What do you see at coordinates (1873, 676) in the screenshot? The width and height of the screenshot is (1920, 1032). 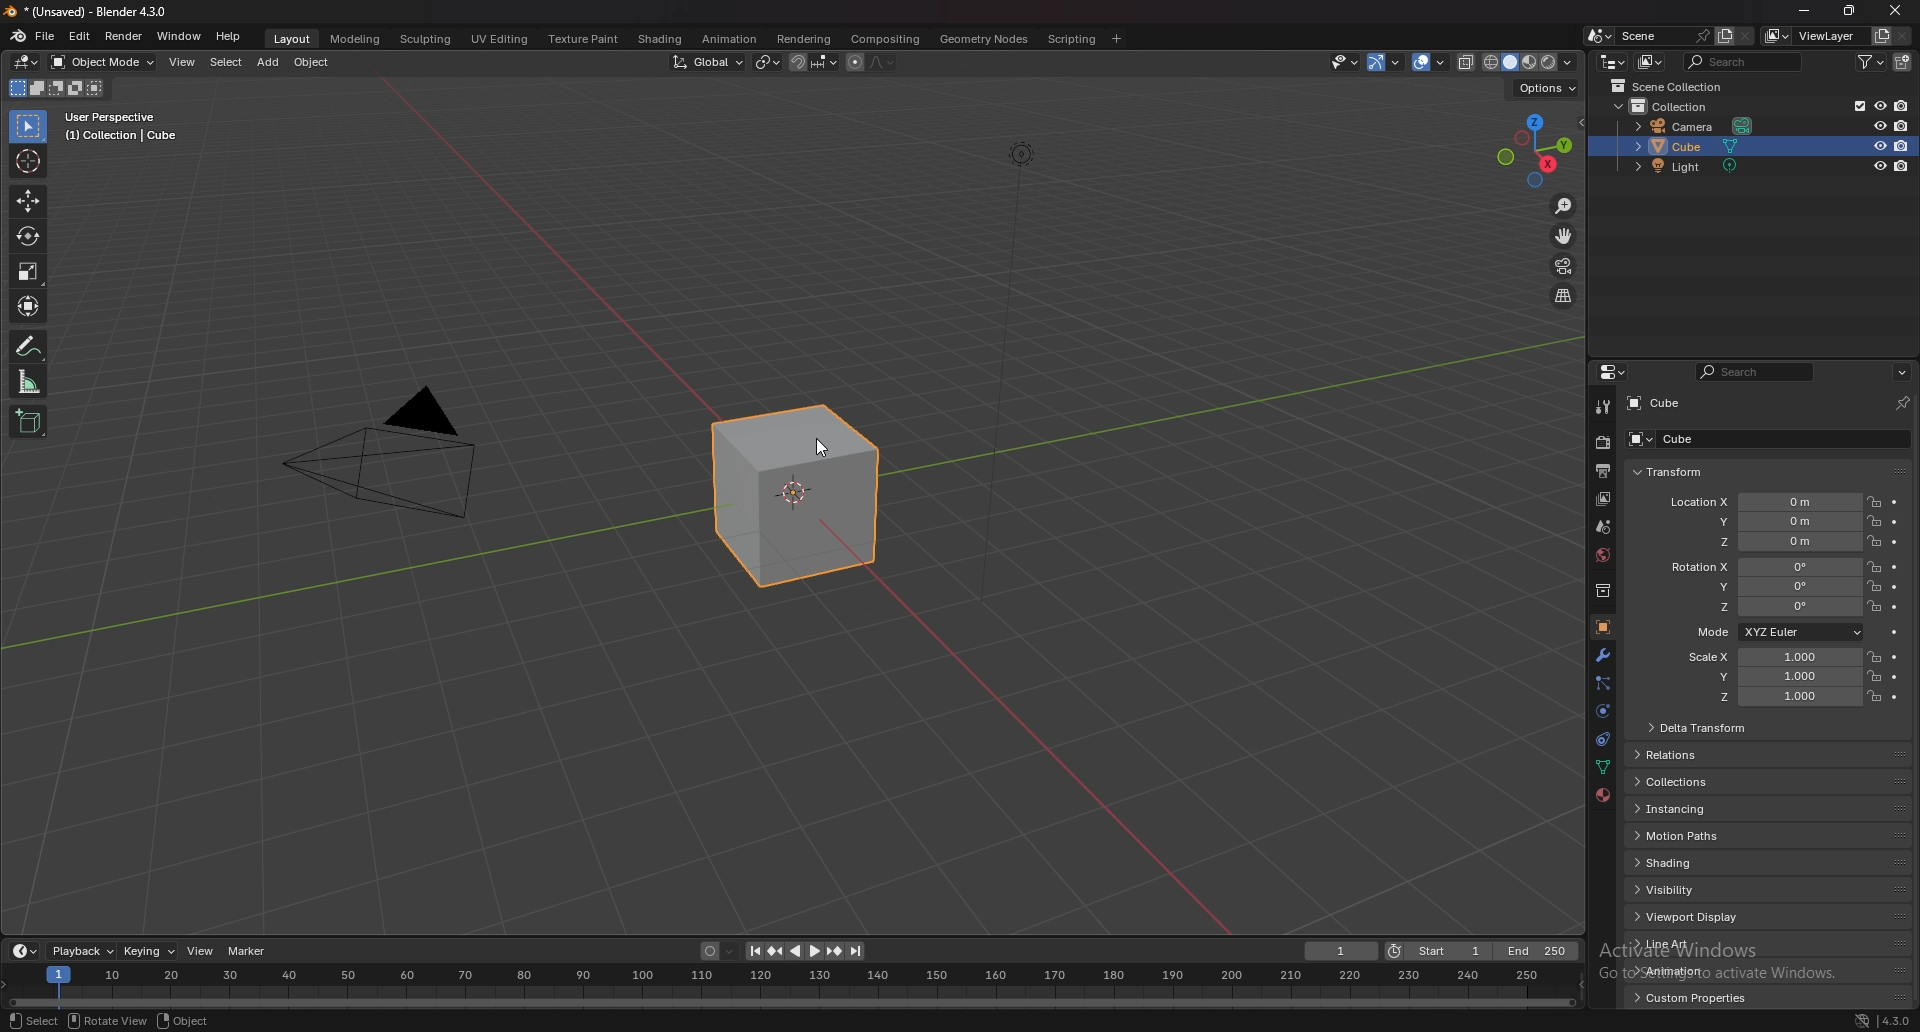 I see `lock` at bounding box center [1873, 676].